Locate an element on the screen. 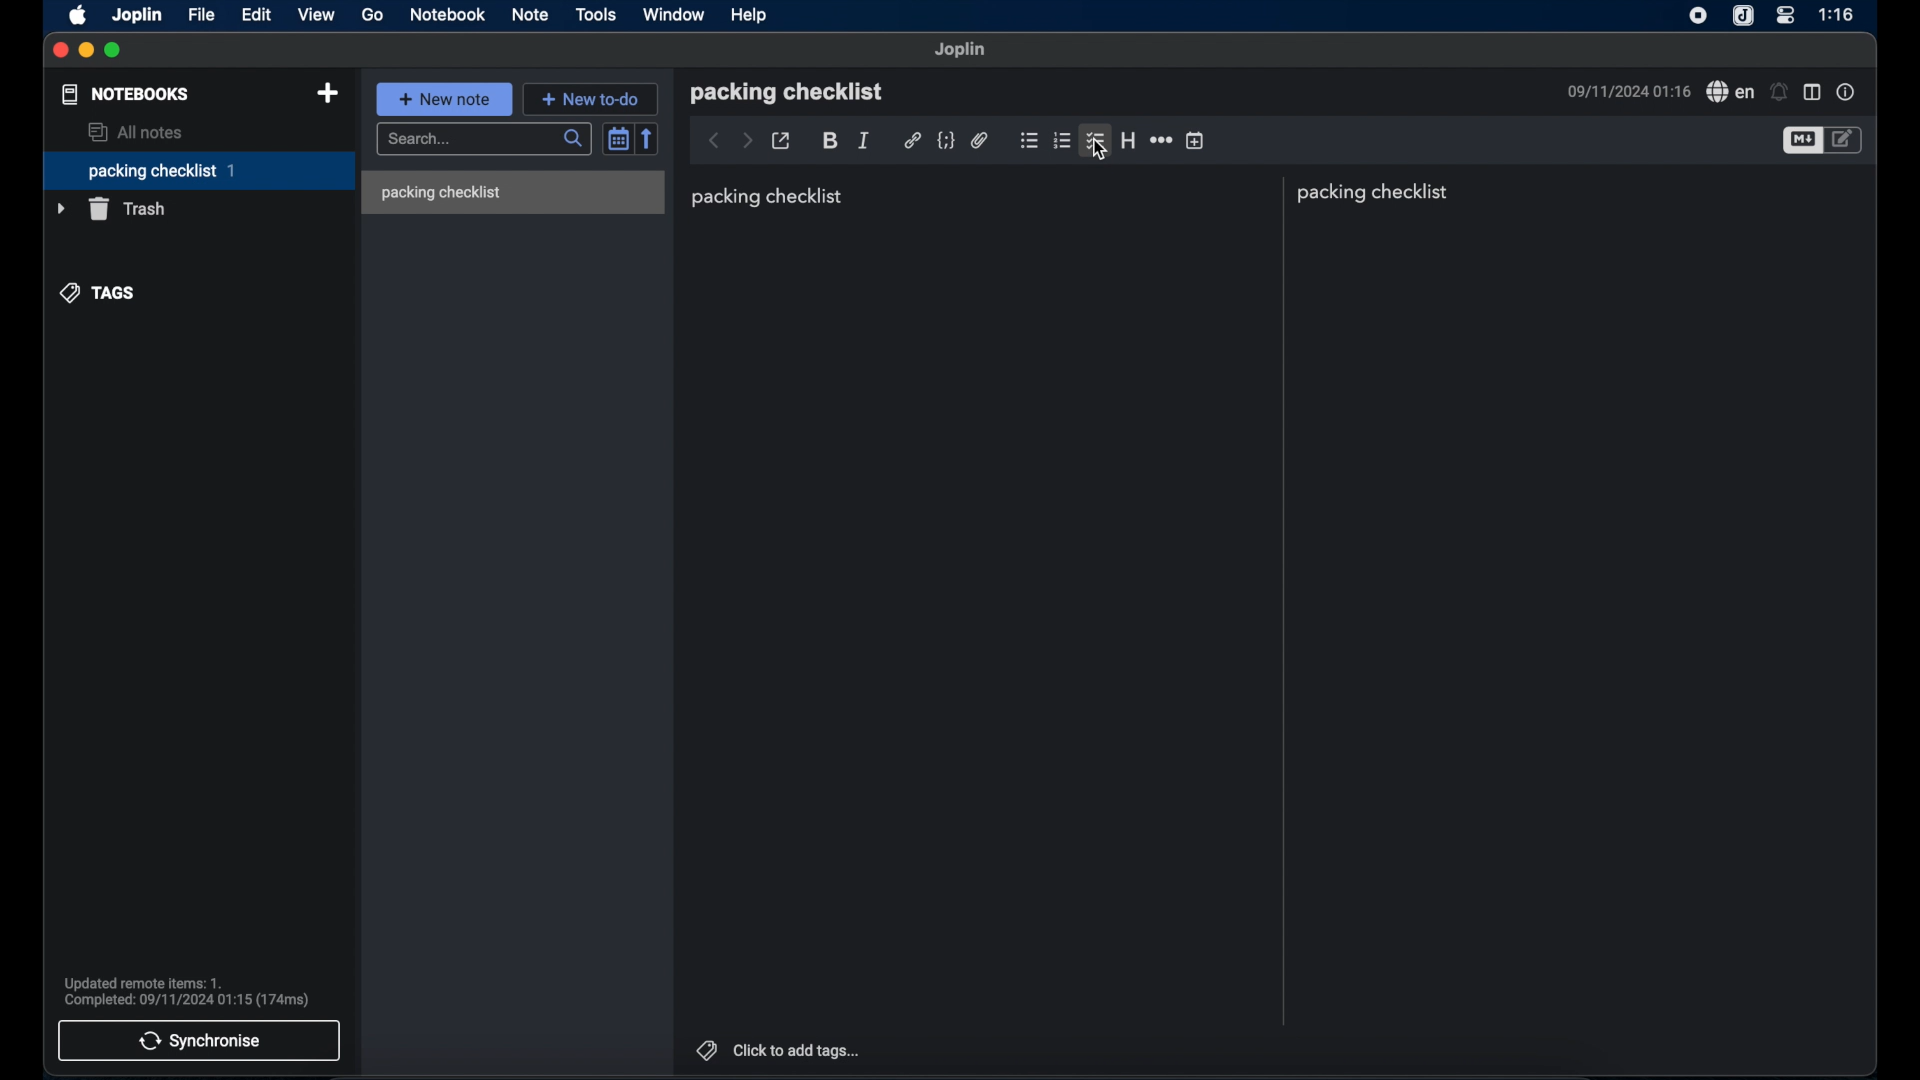 This screenshot has height=1080, width=1920. insert time is located at coordinates (1196, 141).